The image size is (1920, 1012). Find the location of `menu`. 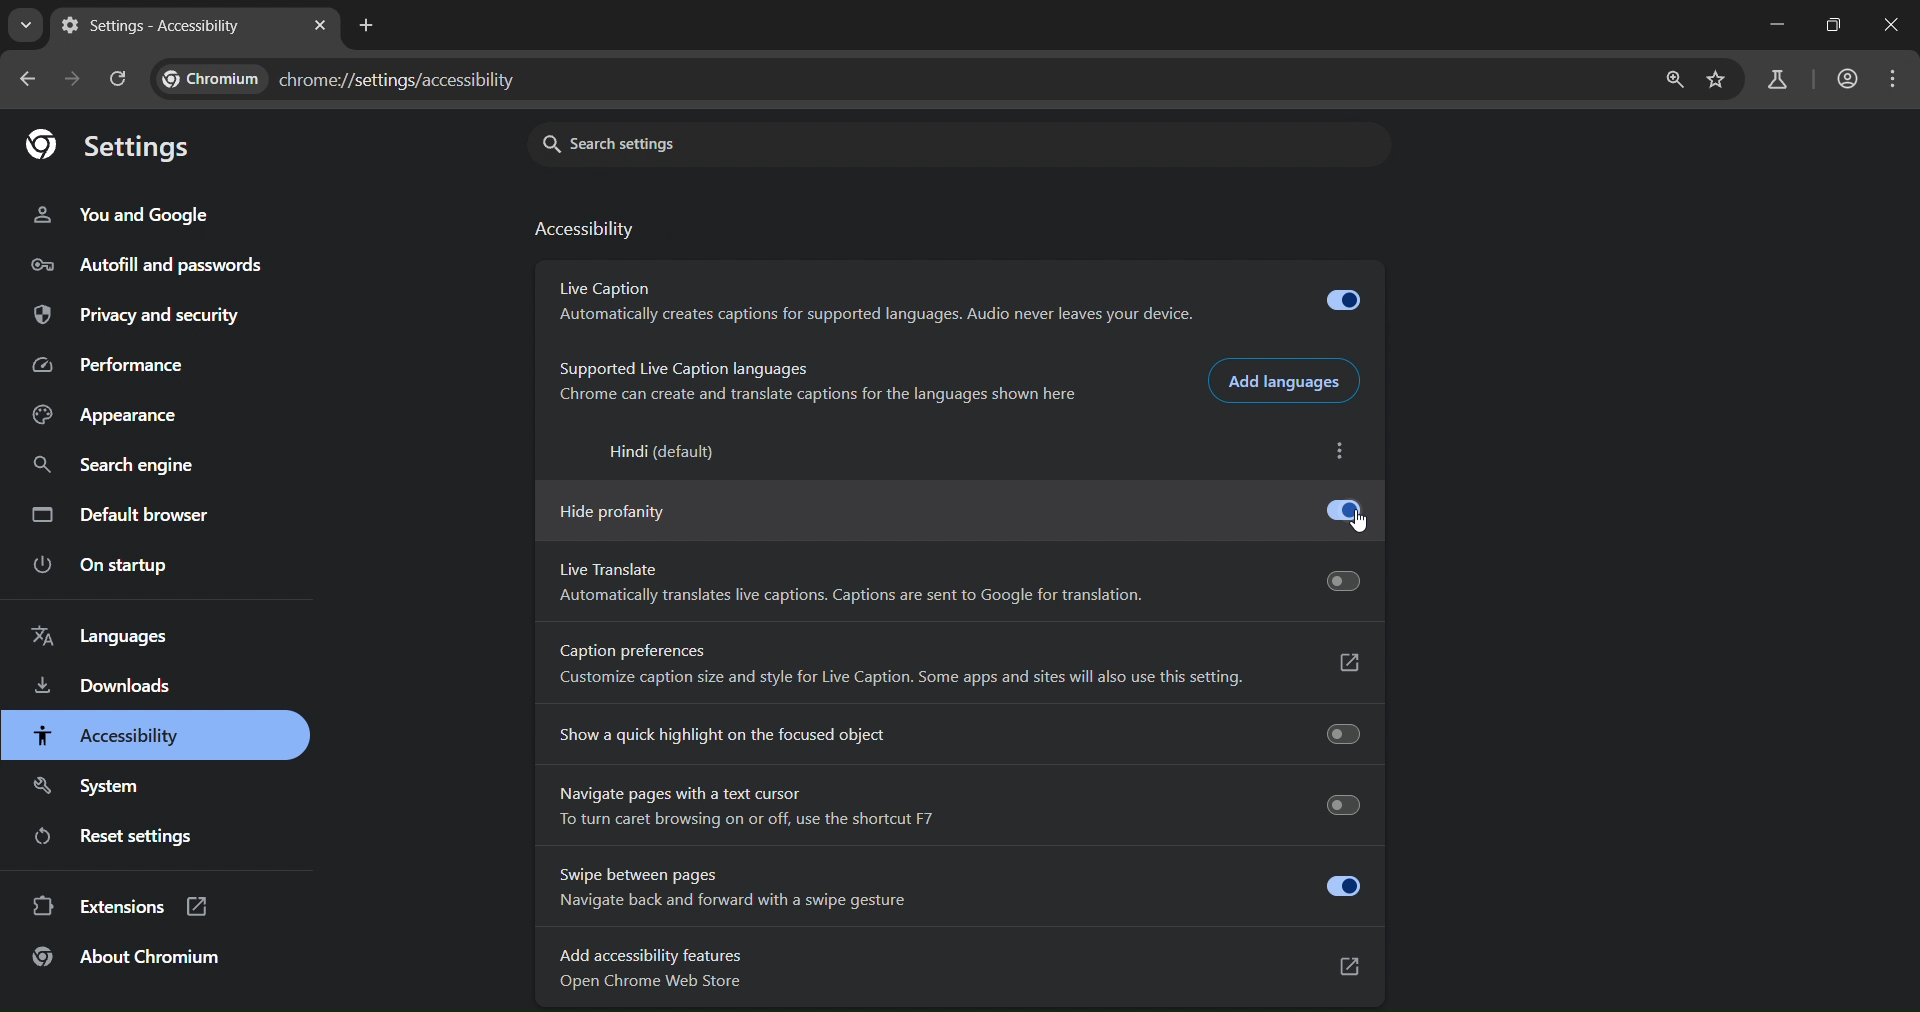

menu is located at coordinates (1896, 76).